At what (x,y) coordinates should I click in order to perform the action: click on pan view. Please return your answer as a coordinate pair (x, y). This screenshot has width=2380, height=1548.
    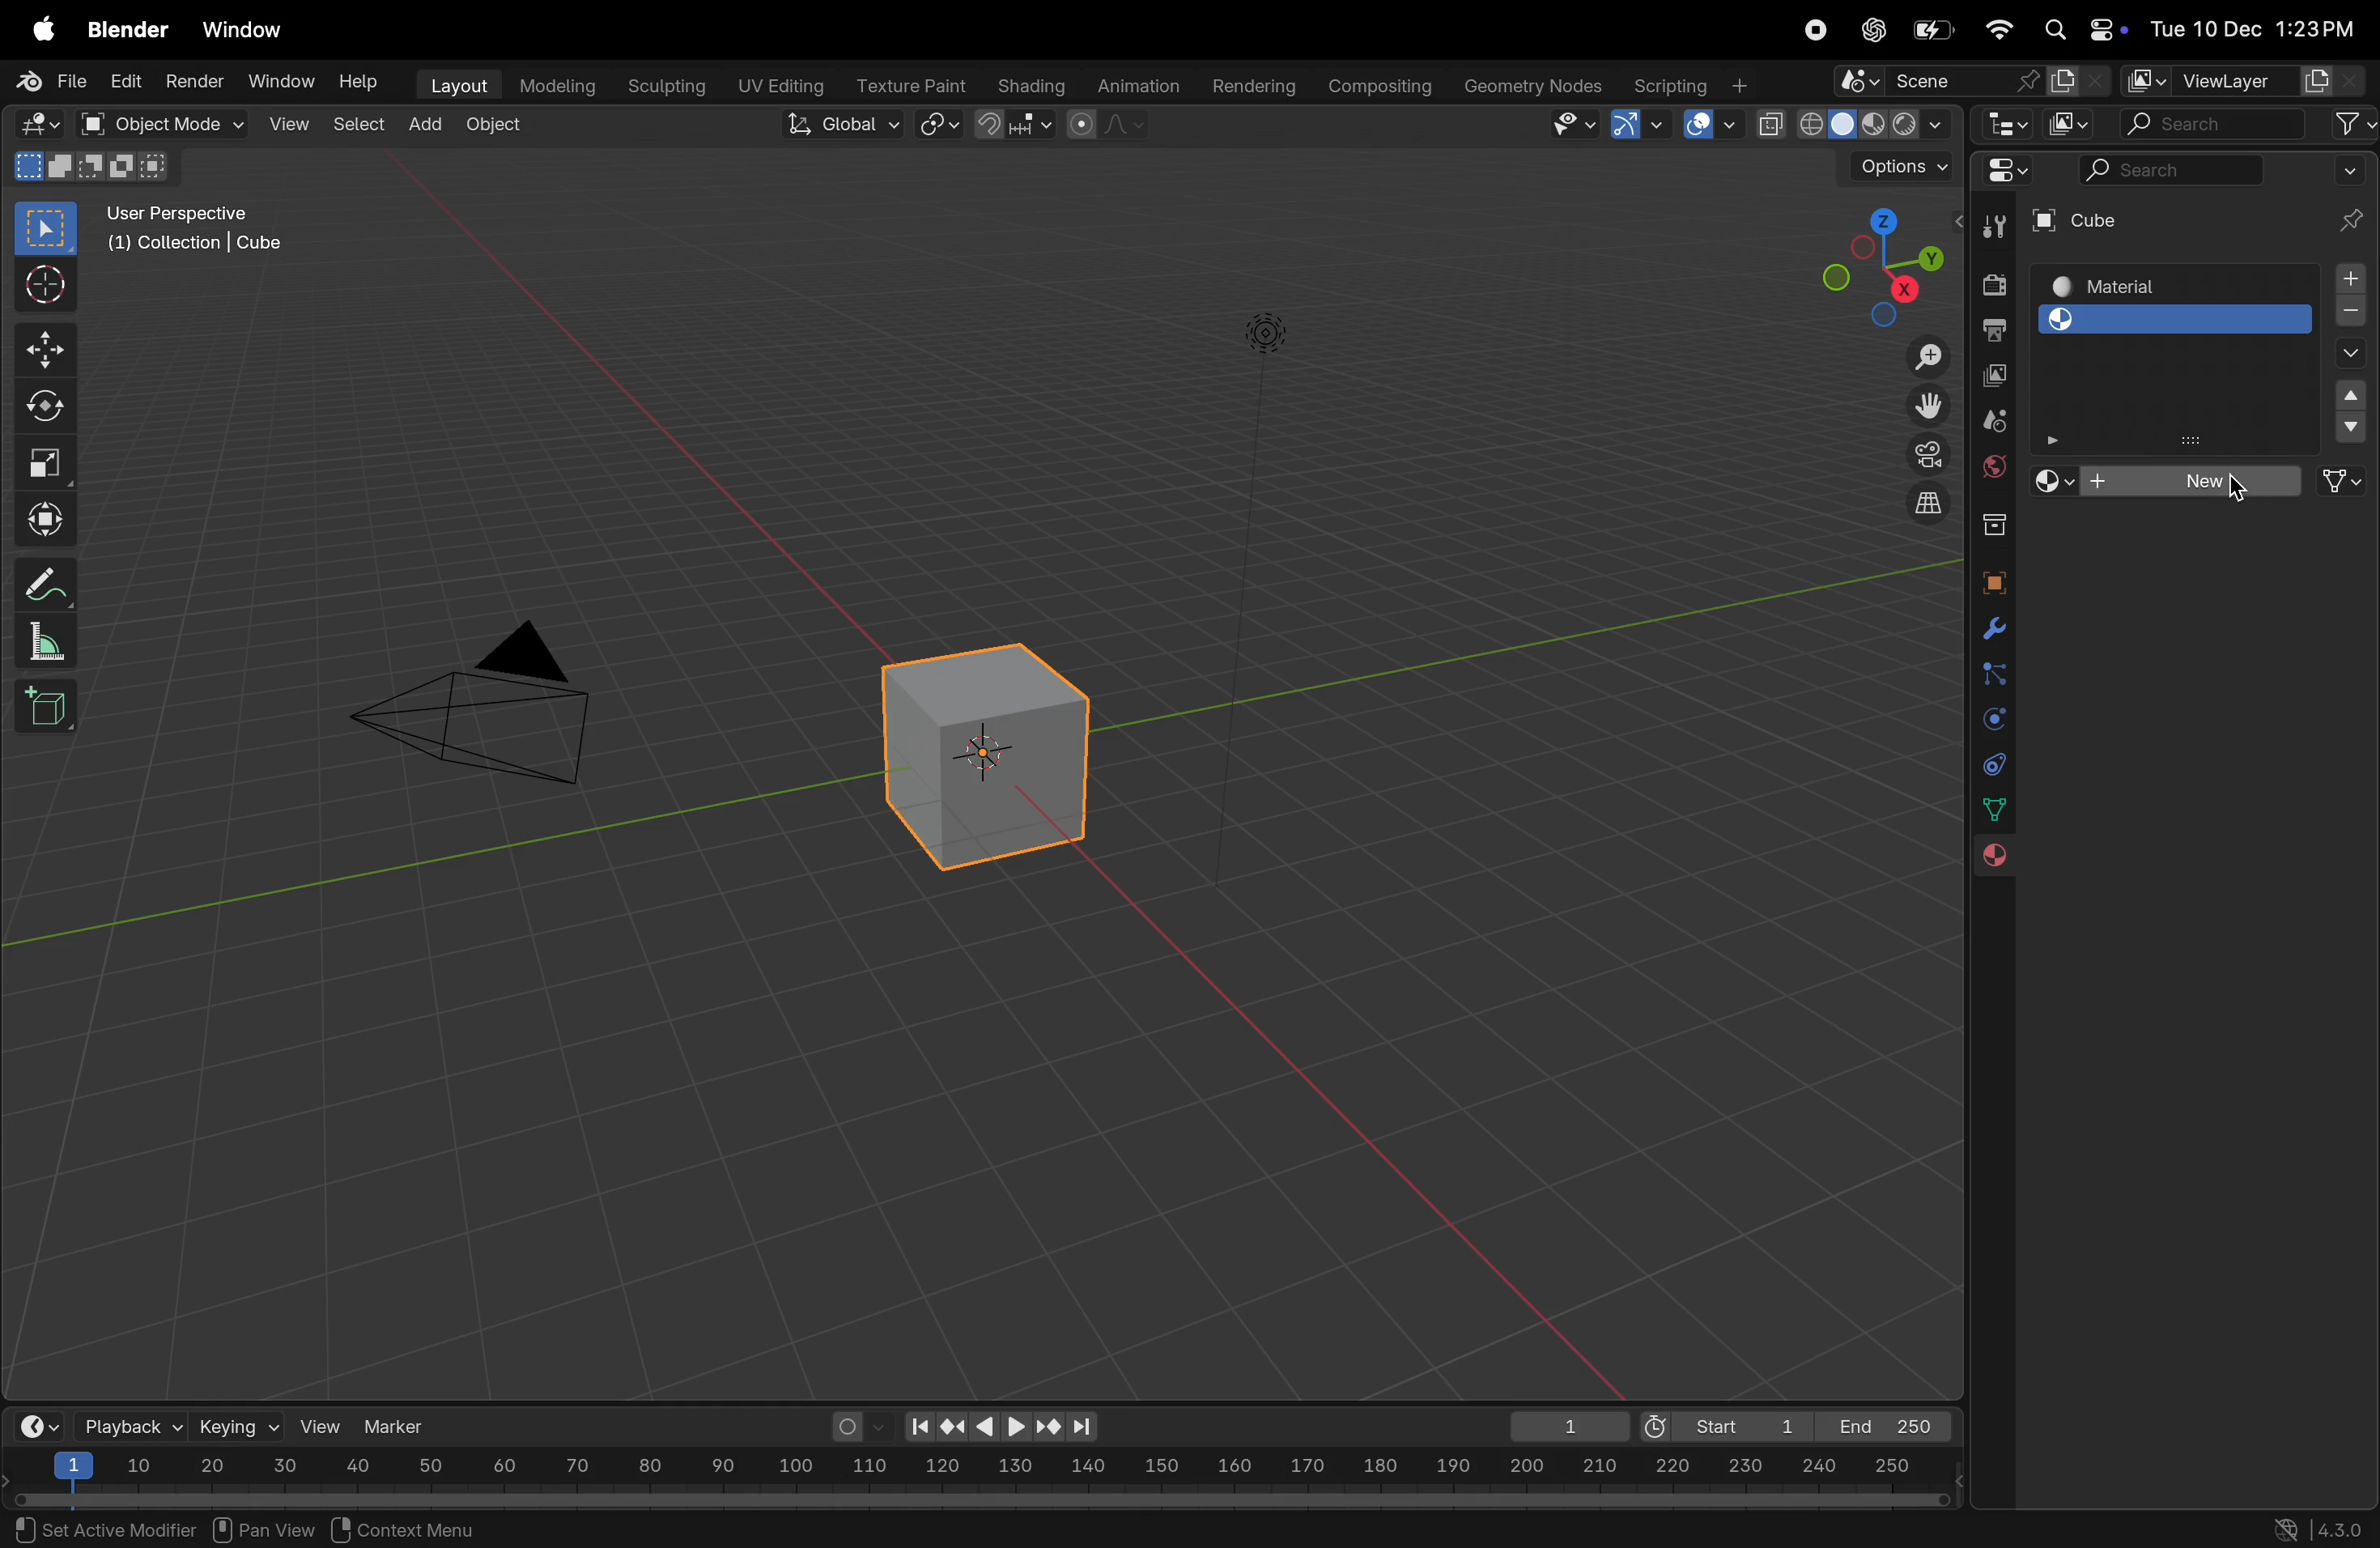
    Looking at the image, I should click on (263, 1527).